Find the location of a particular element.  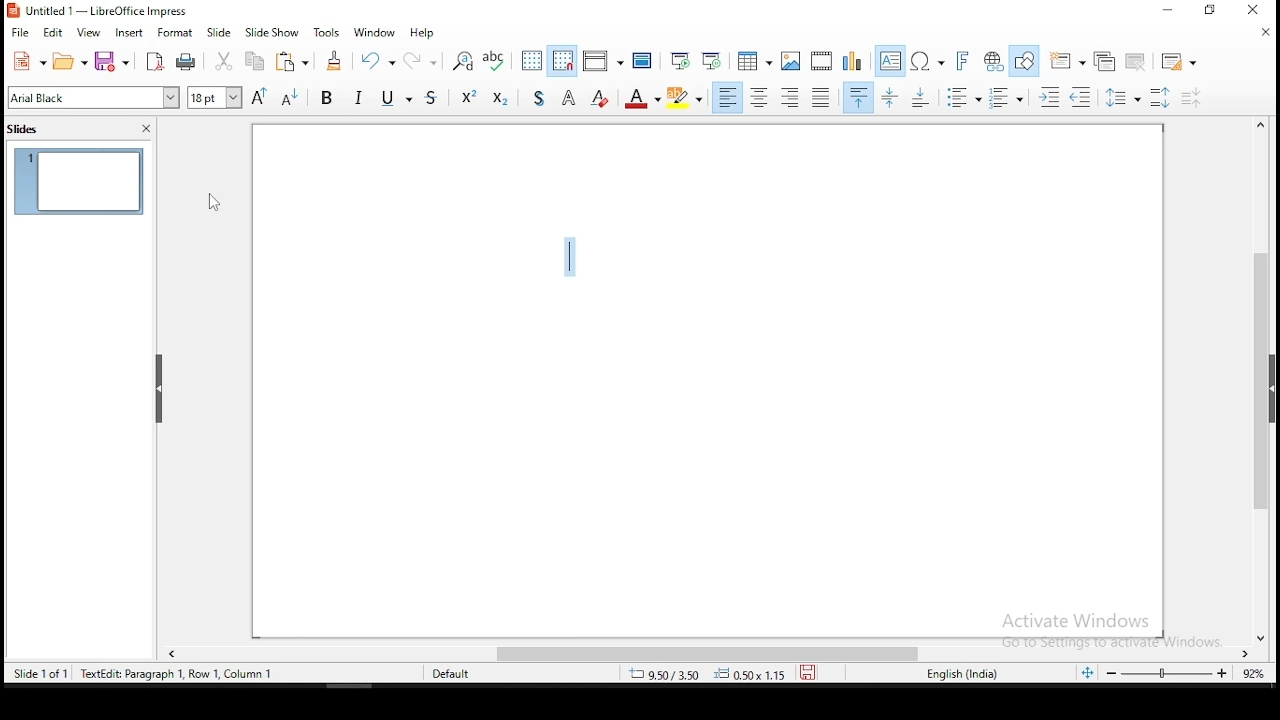

scroll bar is located at coordinates (1263, 380).